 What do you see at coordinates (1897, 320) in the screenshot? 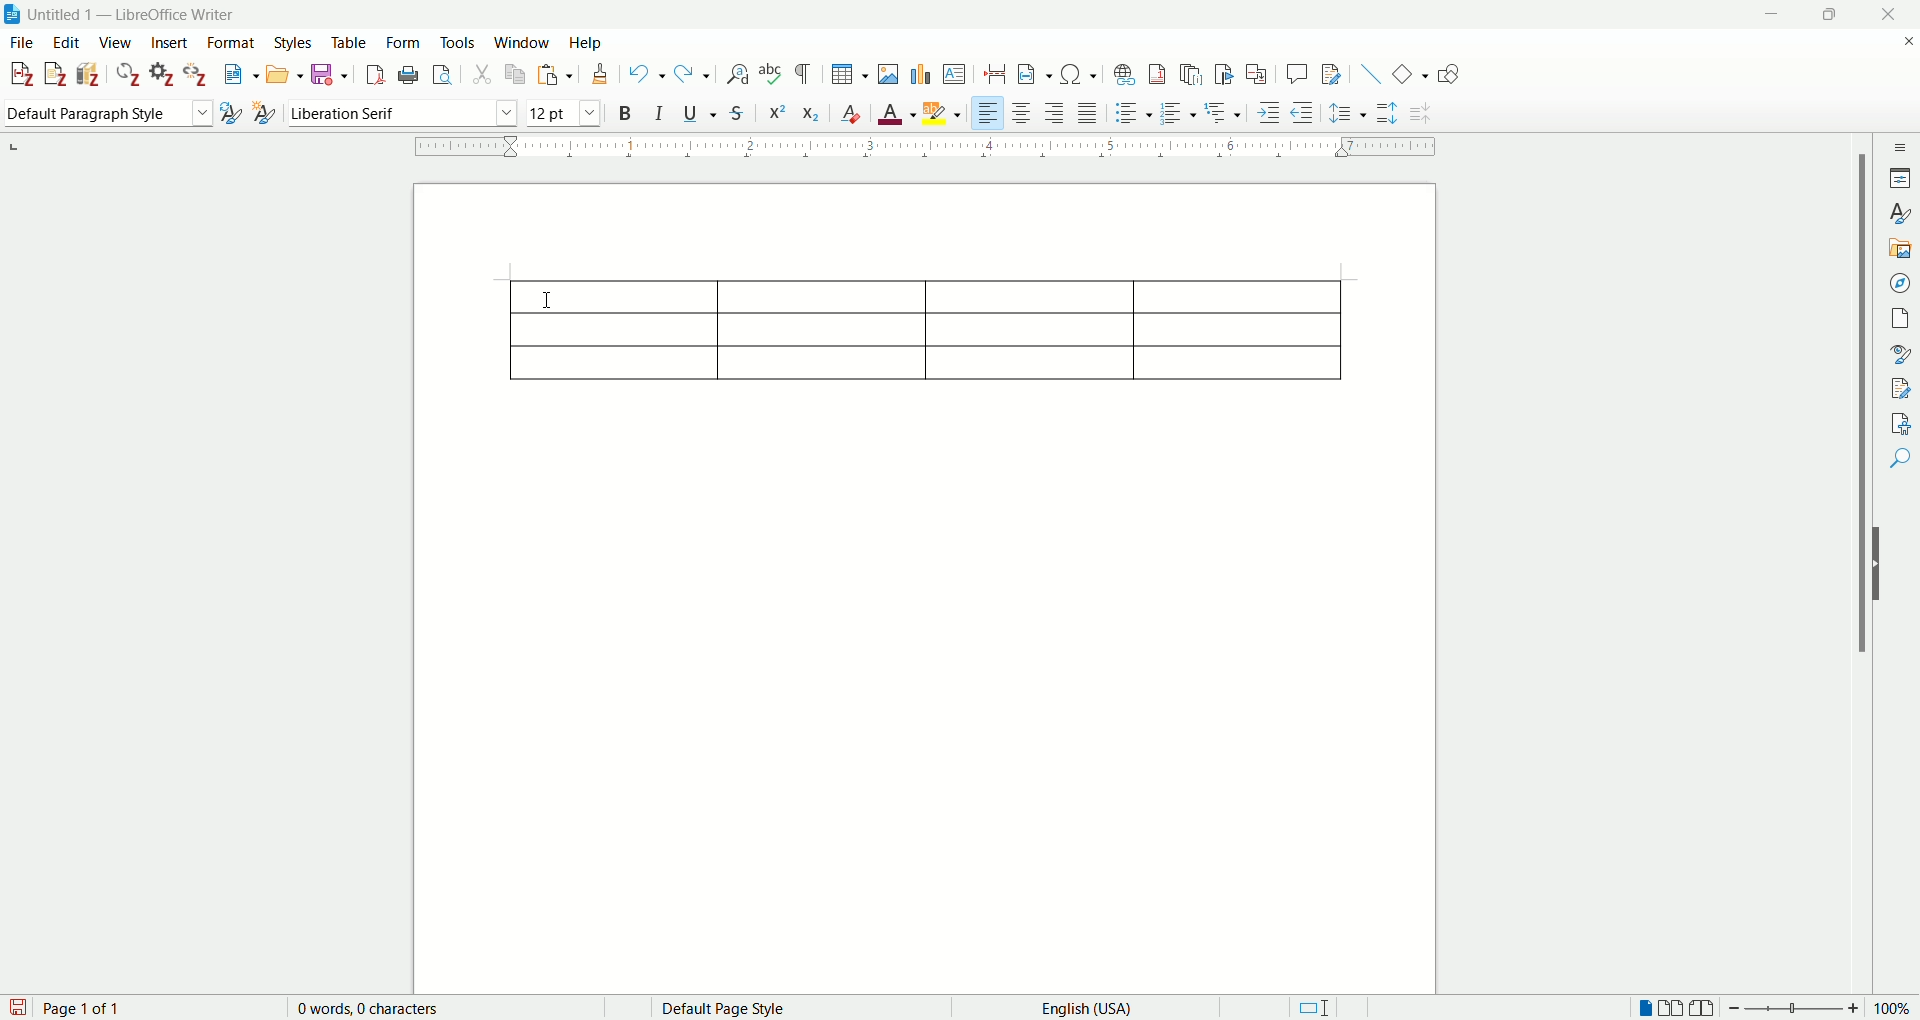
I see `page` at bounding box center [1897, 320].